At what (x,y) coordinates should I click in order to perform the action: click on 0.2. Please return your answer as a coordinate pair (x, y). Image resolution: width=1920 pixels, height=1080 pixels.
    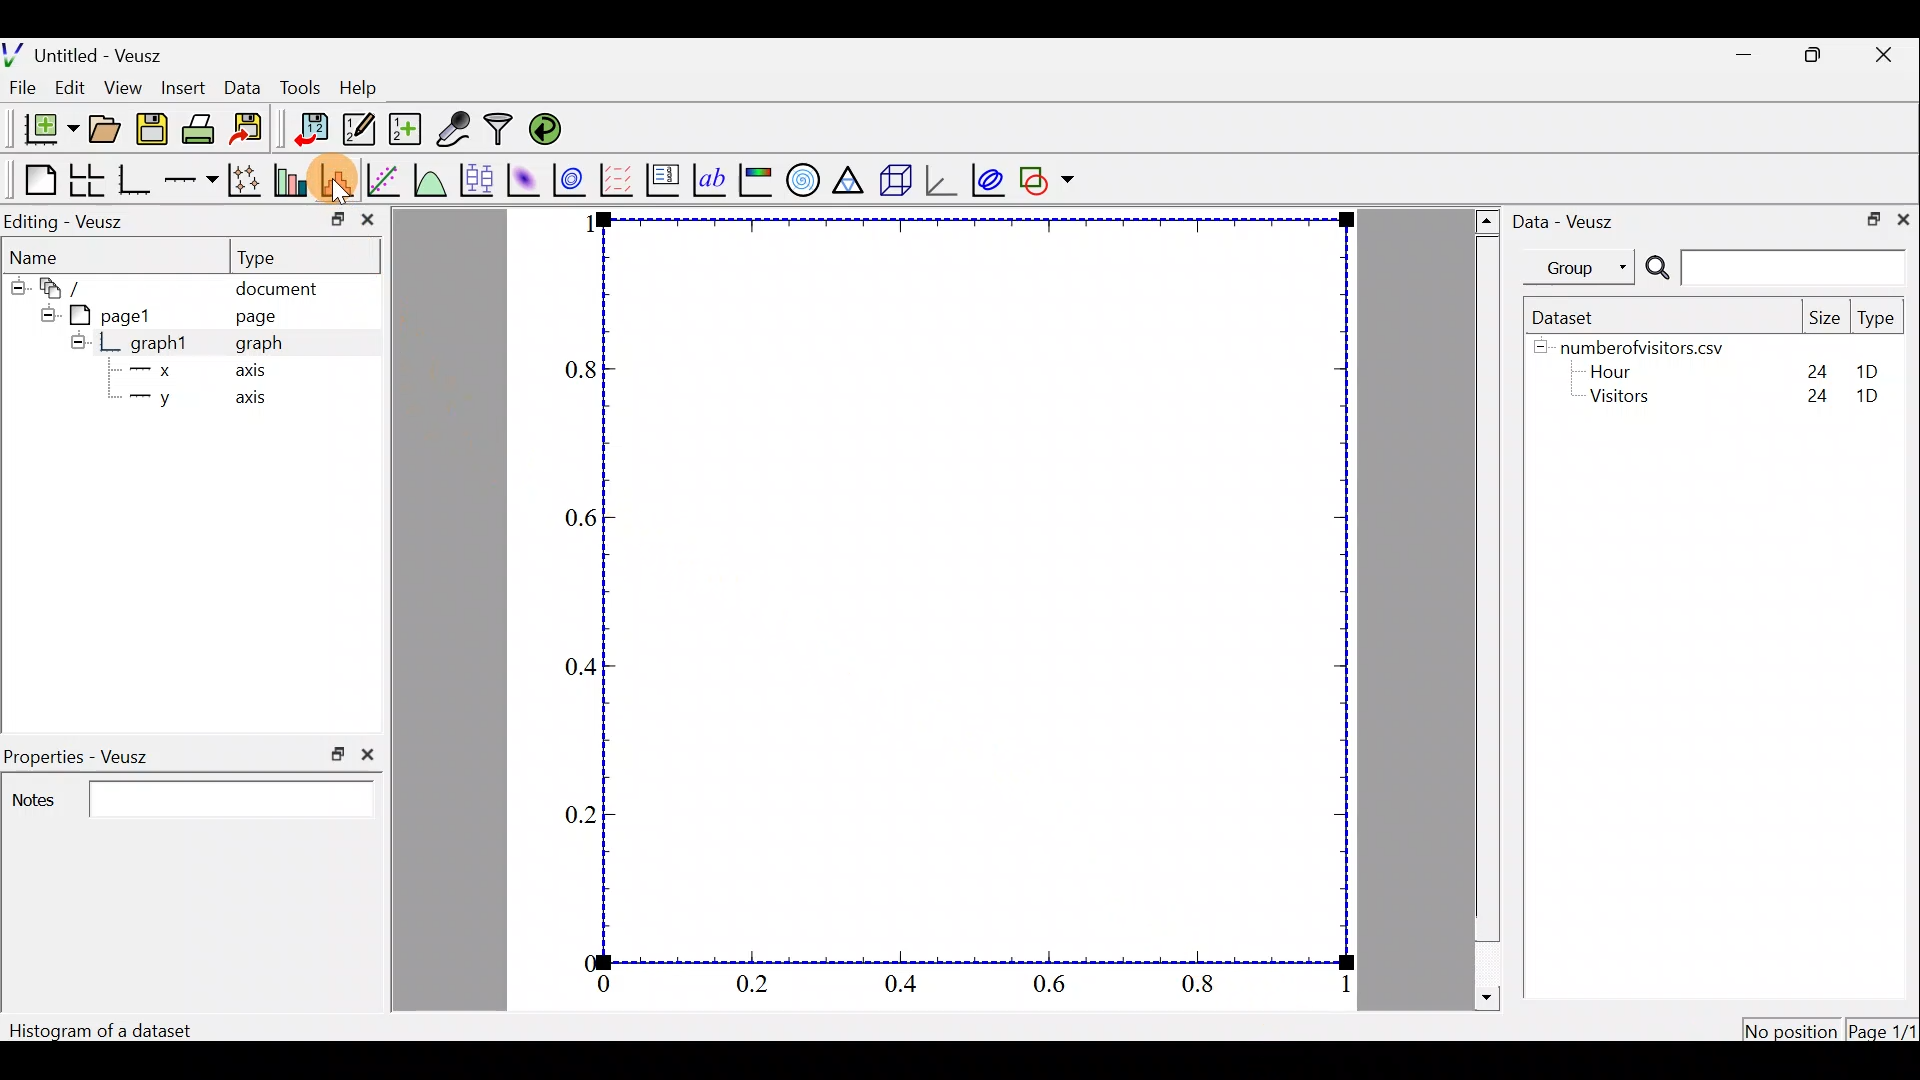
    Looking at the image, I should click on (755, 983).